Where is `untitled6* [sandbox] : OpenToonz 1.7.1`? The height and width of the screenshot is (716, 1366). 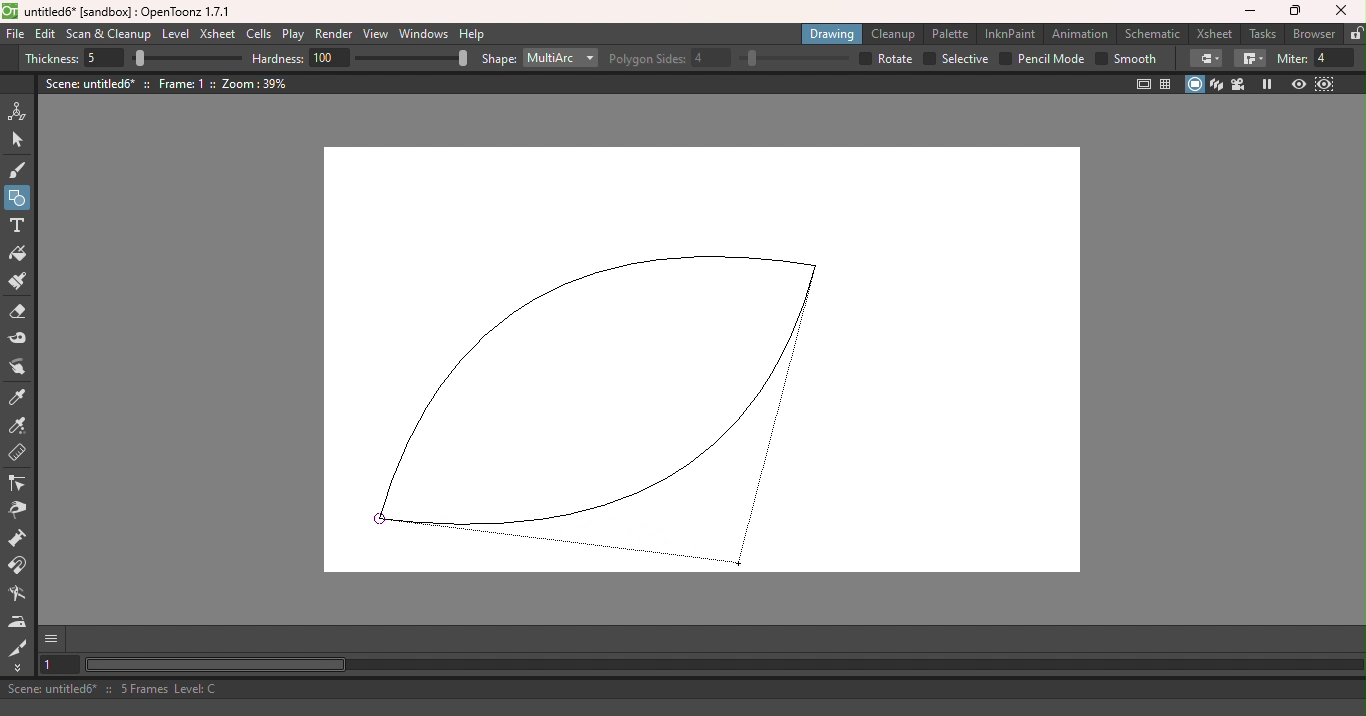
untitled6* [sandbox] : OpenToonz 1.7.1 is located at coordinates (119, 12).